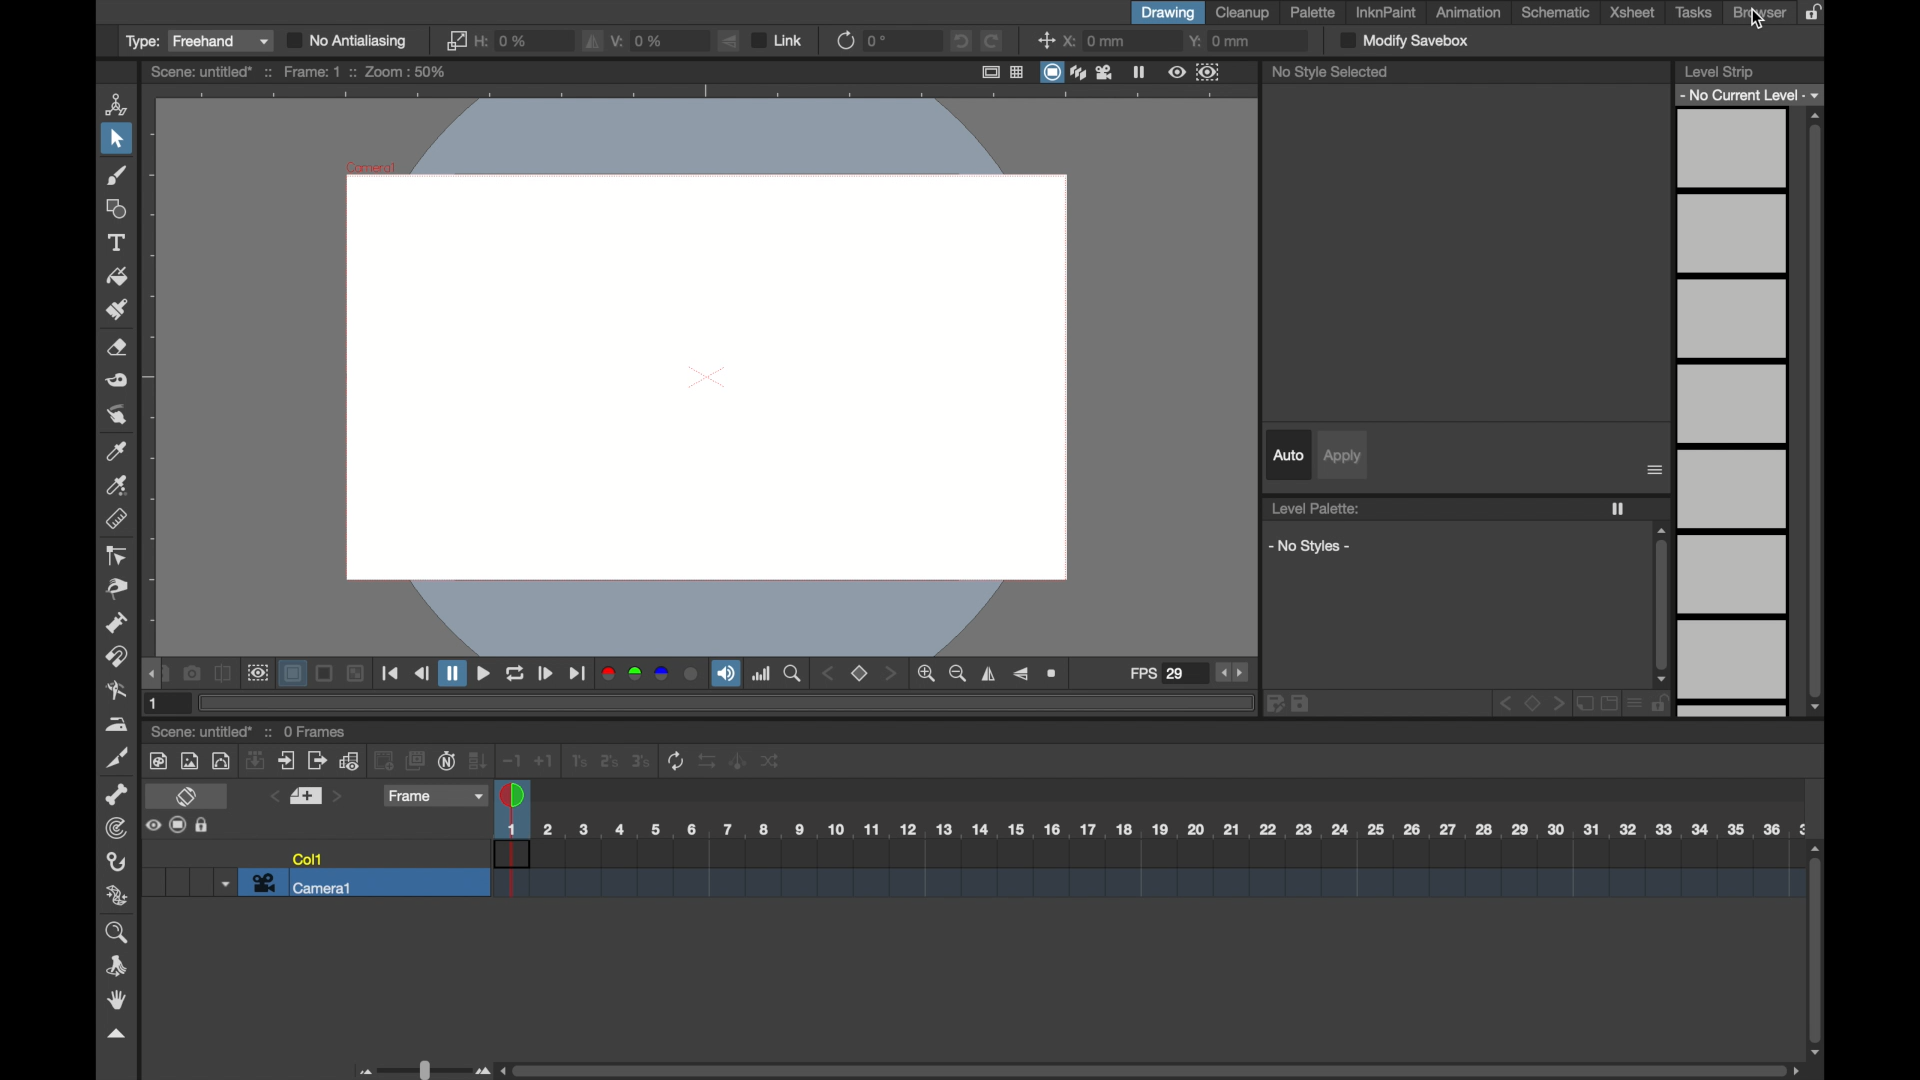  Describe the element at coordinates (513, 796) in the screenshot. I see `playhead` at that location.